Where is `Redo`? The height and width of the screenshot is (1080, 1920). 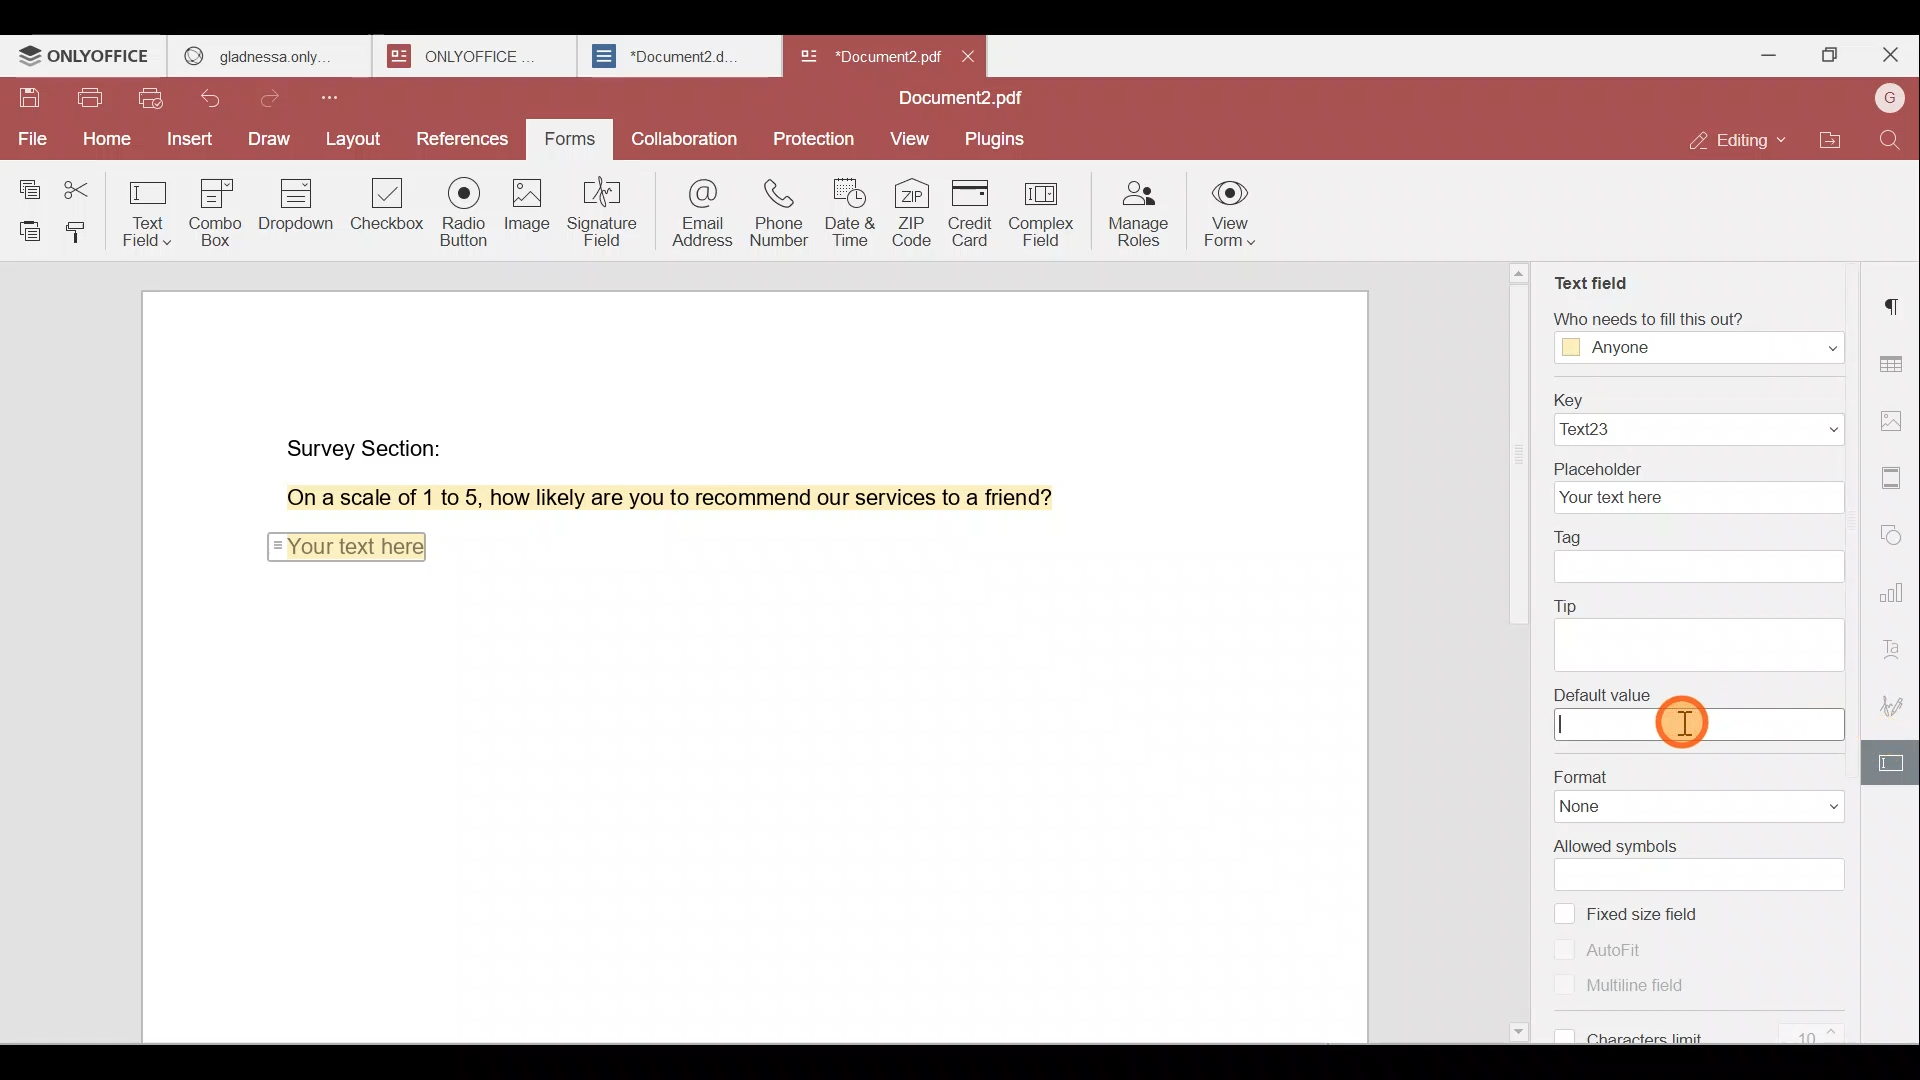 Redo is located at coordinates (276, 99).